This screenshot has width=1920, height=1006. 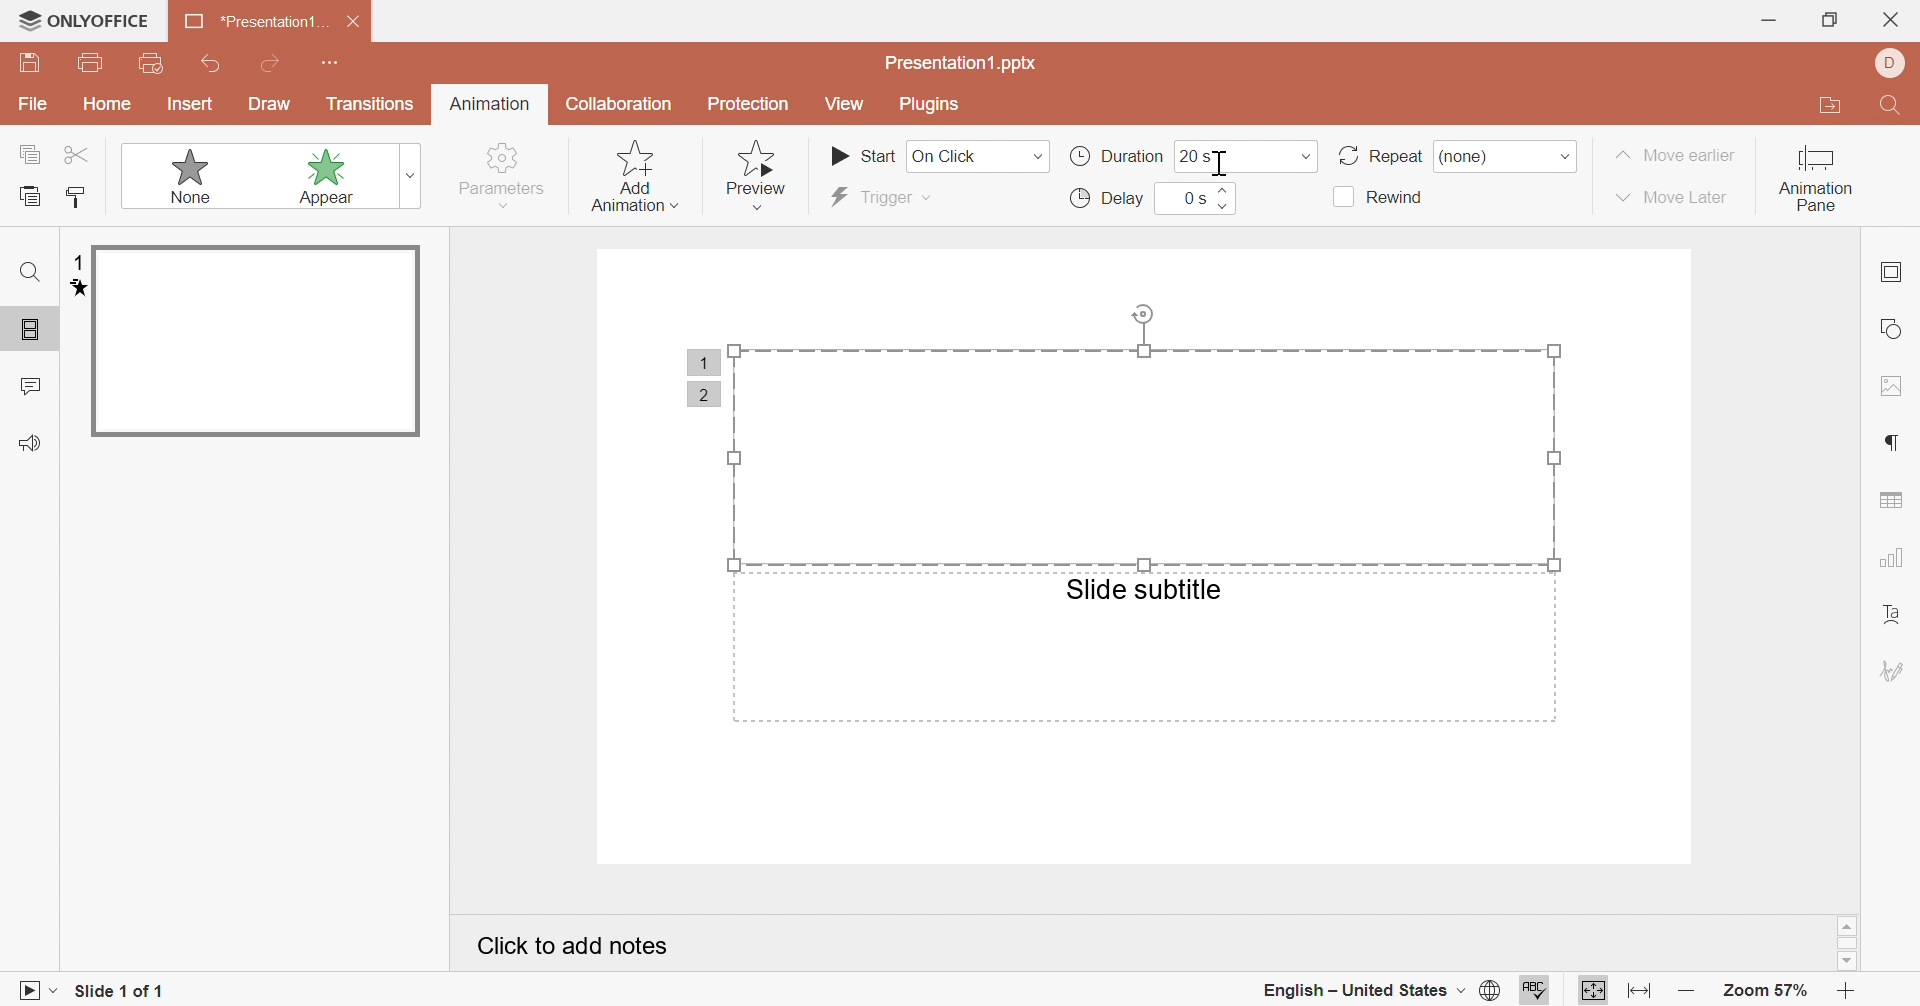 I want to click on english - united states, so click(x=1361, y=992).